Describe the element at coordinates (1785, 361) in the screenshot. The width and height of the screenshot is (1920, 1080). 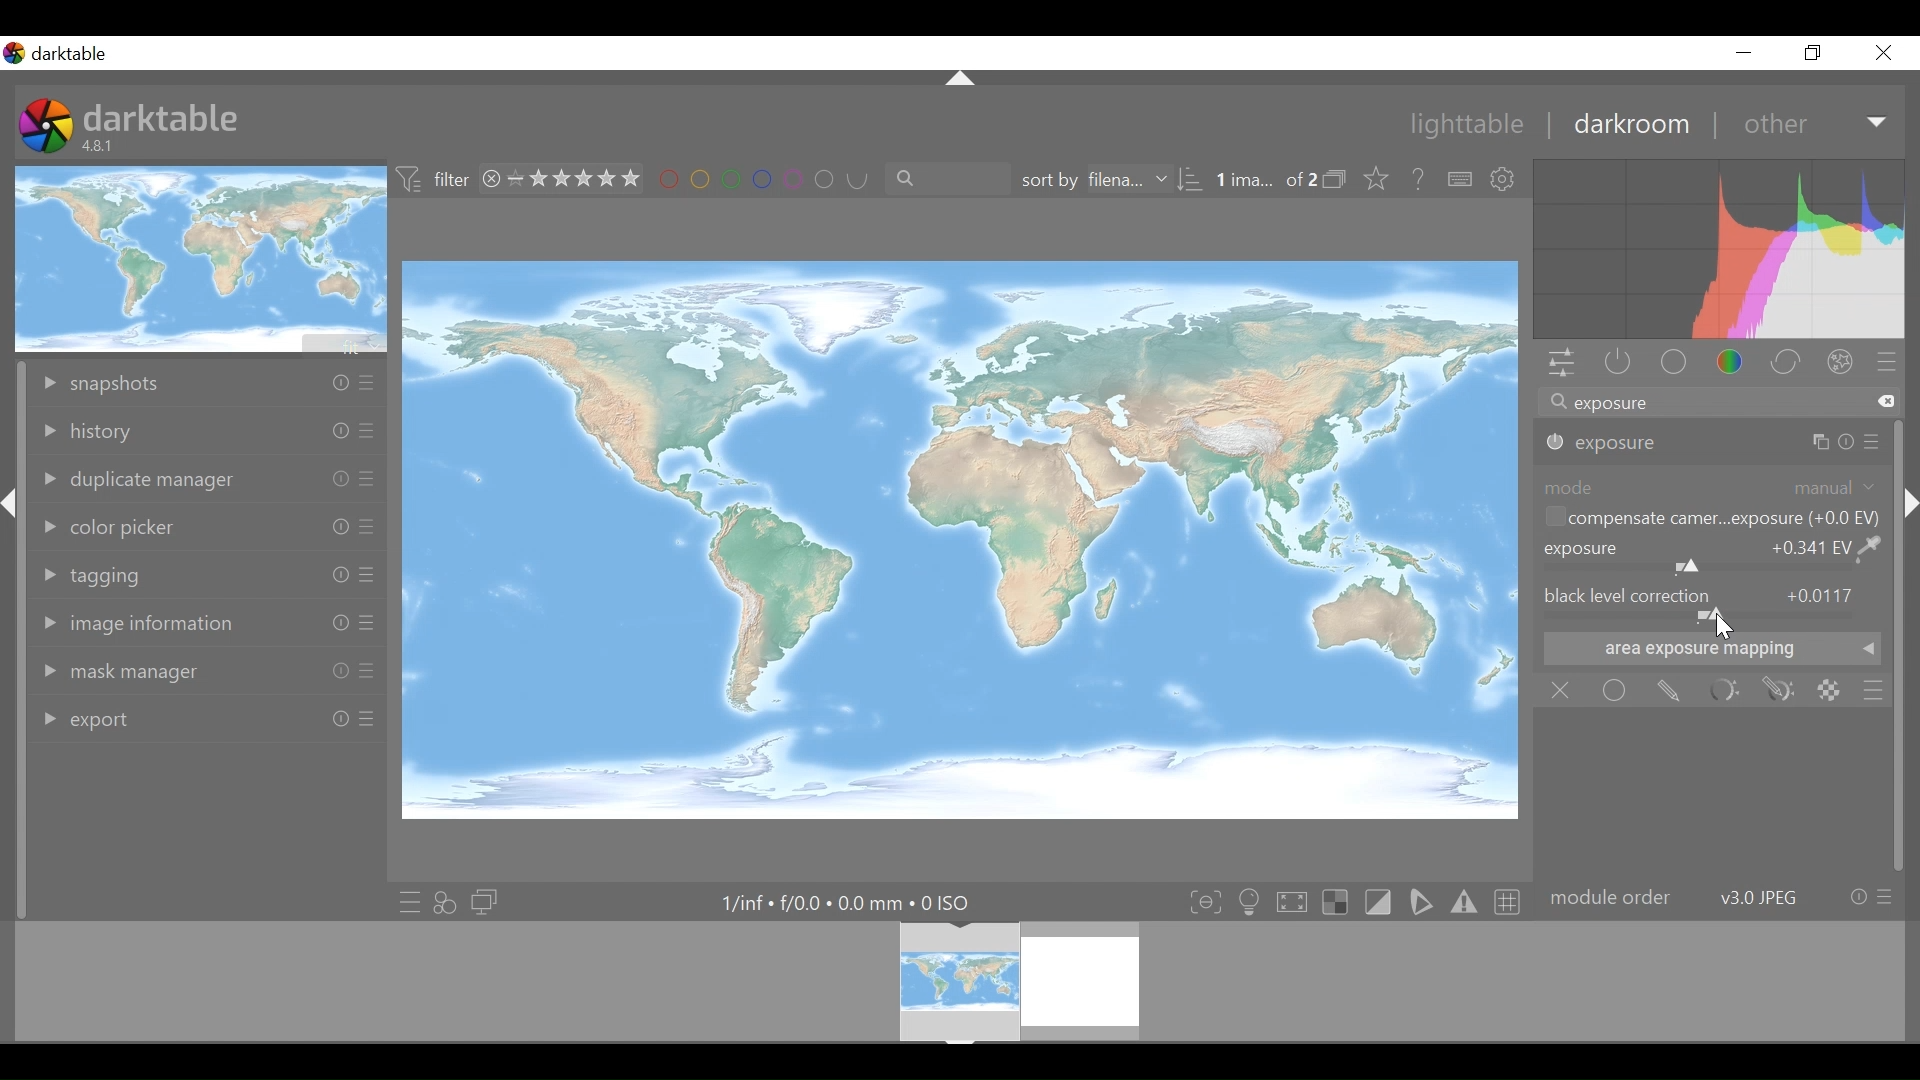
I see `correct` at that location.